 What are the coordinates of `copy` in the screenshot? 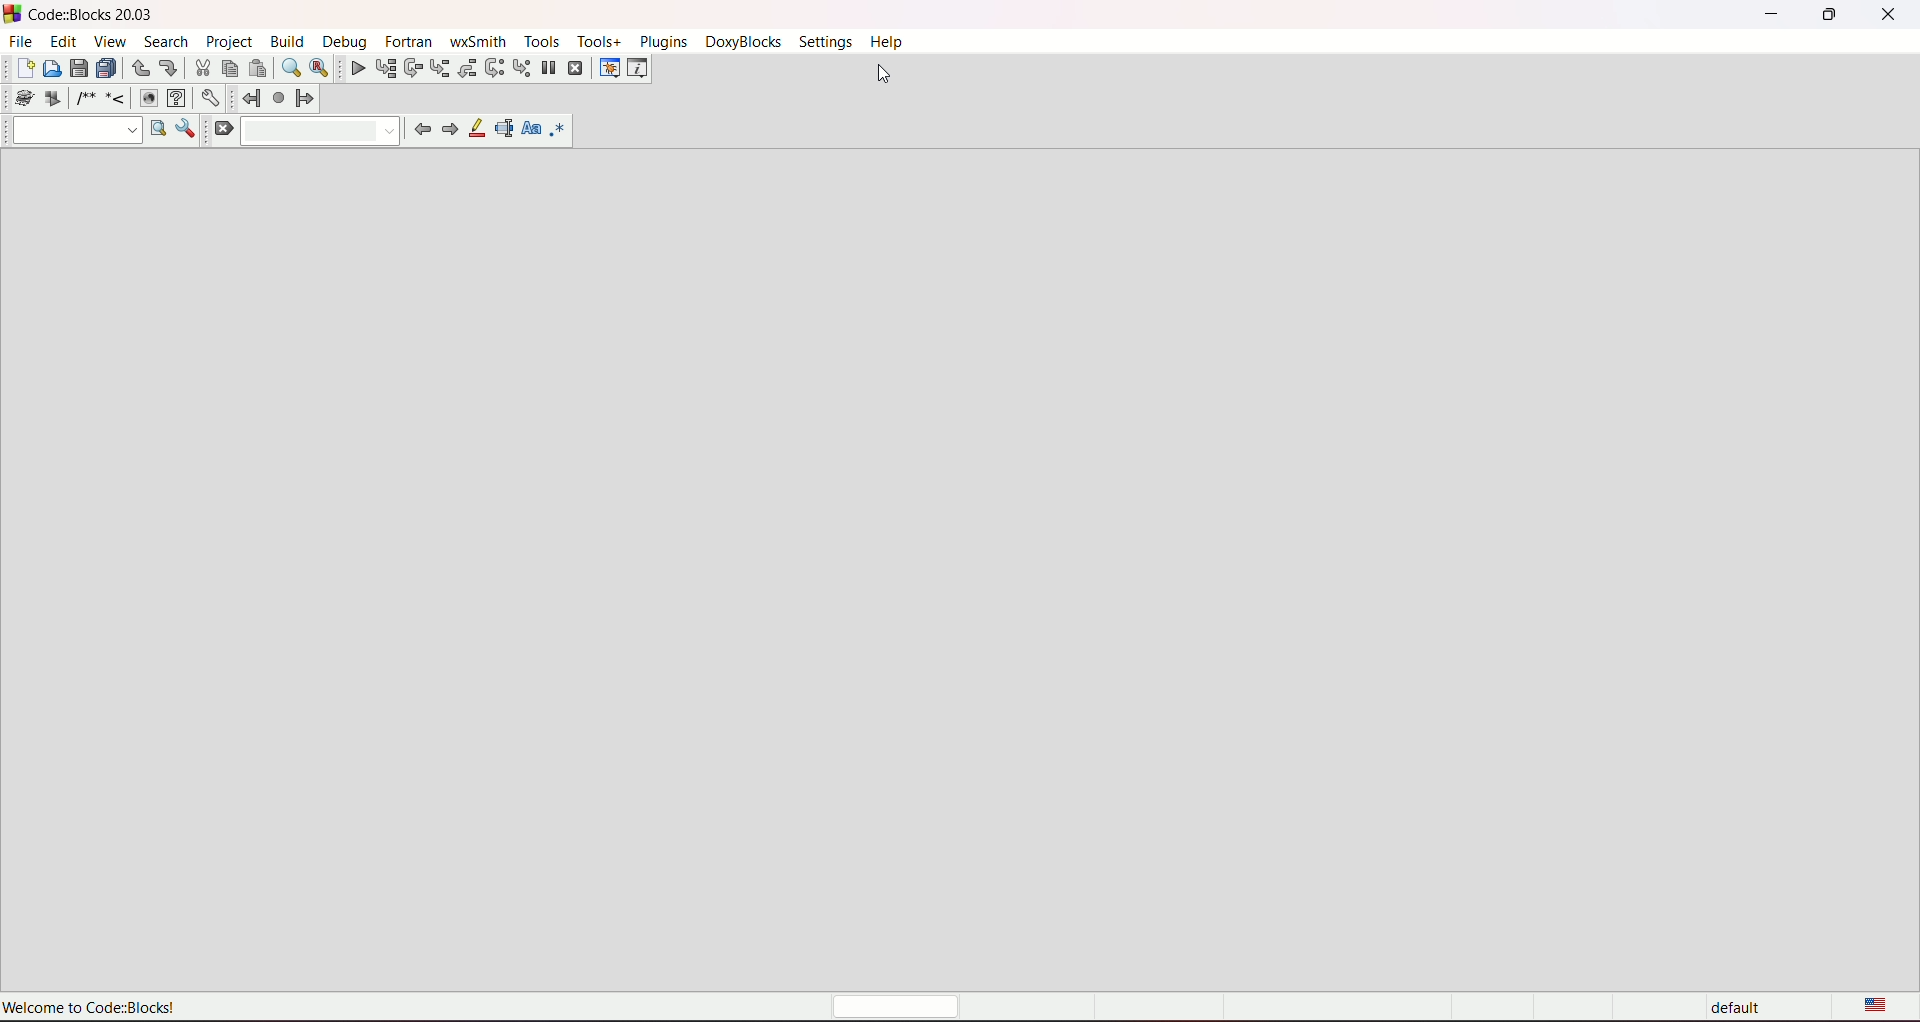 It's located at (233, 69).